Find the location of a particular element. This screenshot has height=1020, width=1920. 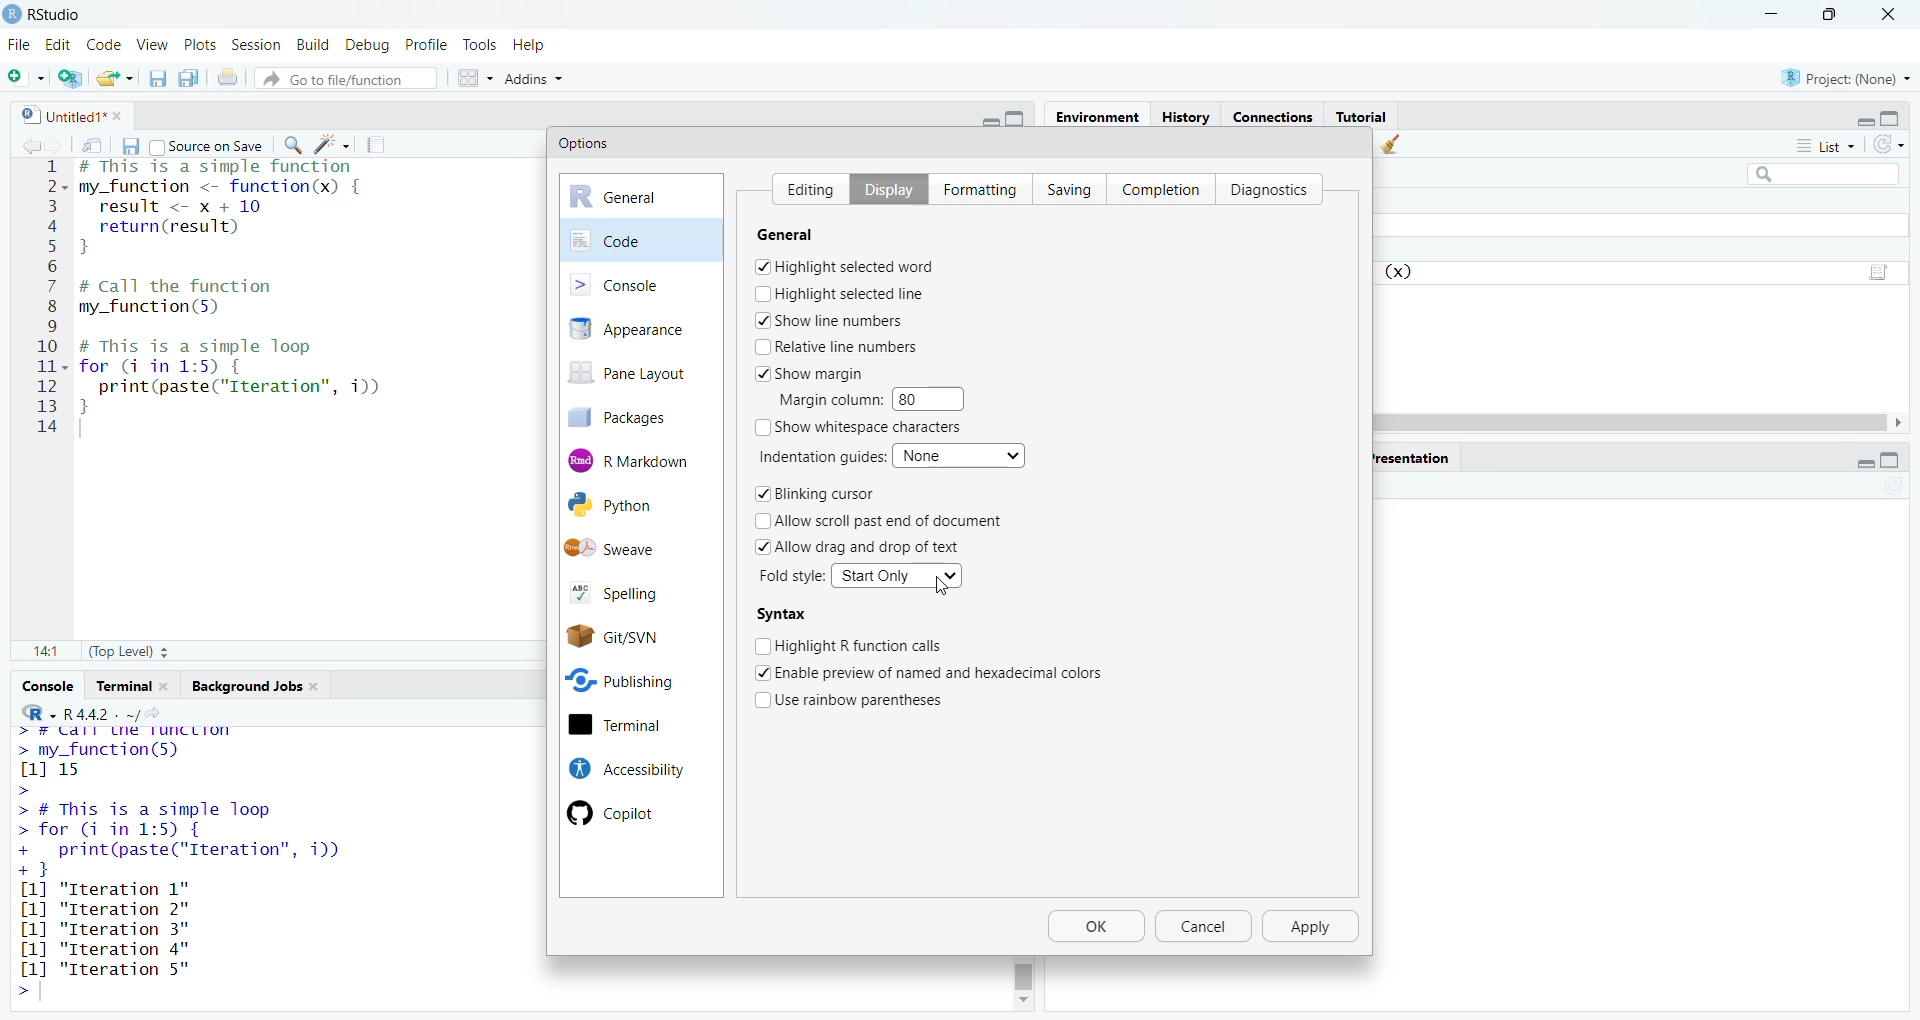

show whitespace characters is located at coordinates (862, 428).